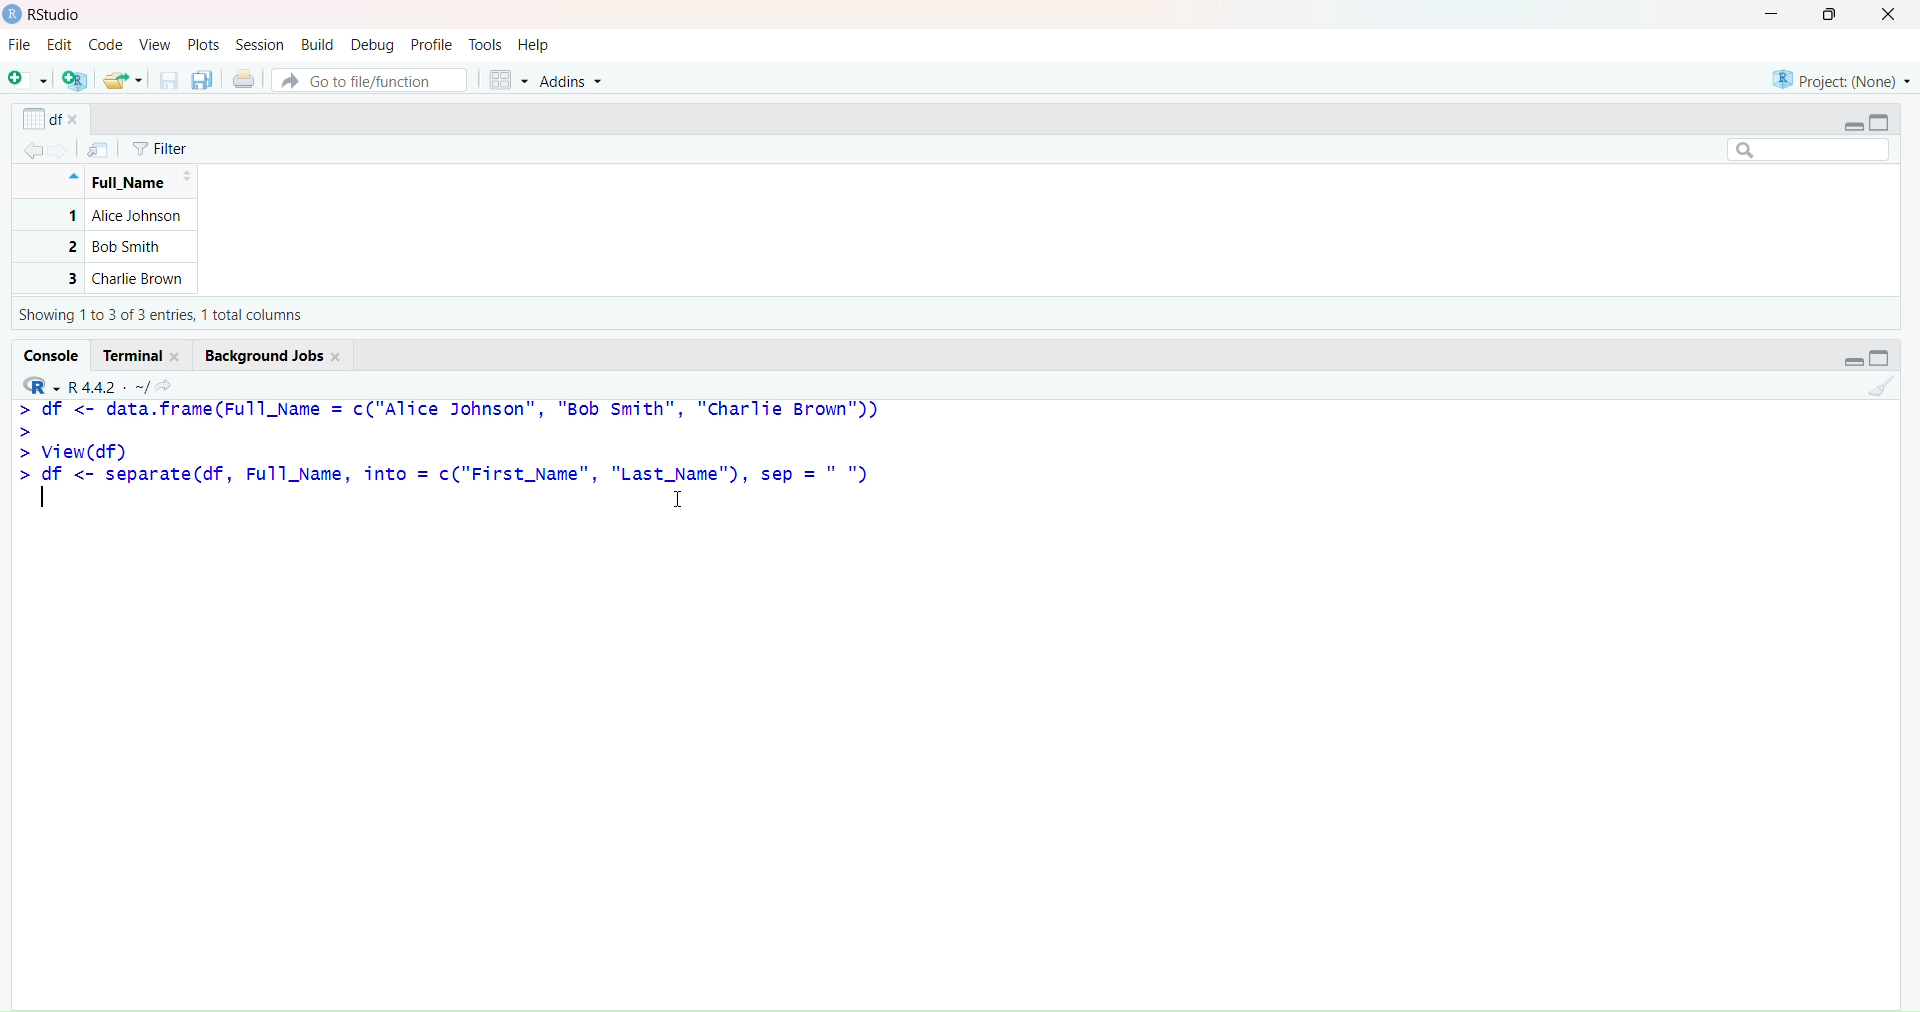 This screenshot has width=1920, height=1012. What do you see at coordinates (534, 43) in the screenshot?
I see `Help` at bounding box center [534, 43].